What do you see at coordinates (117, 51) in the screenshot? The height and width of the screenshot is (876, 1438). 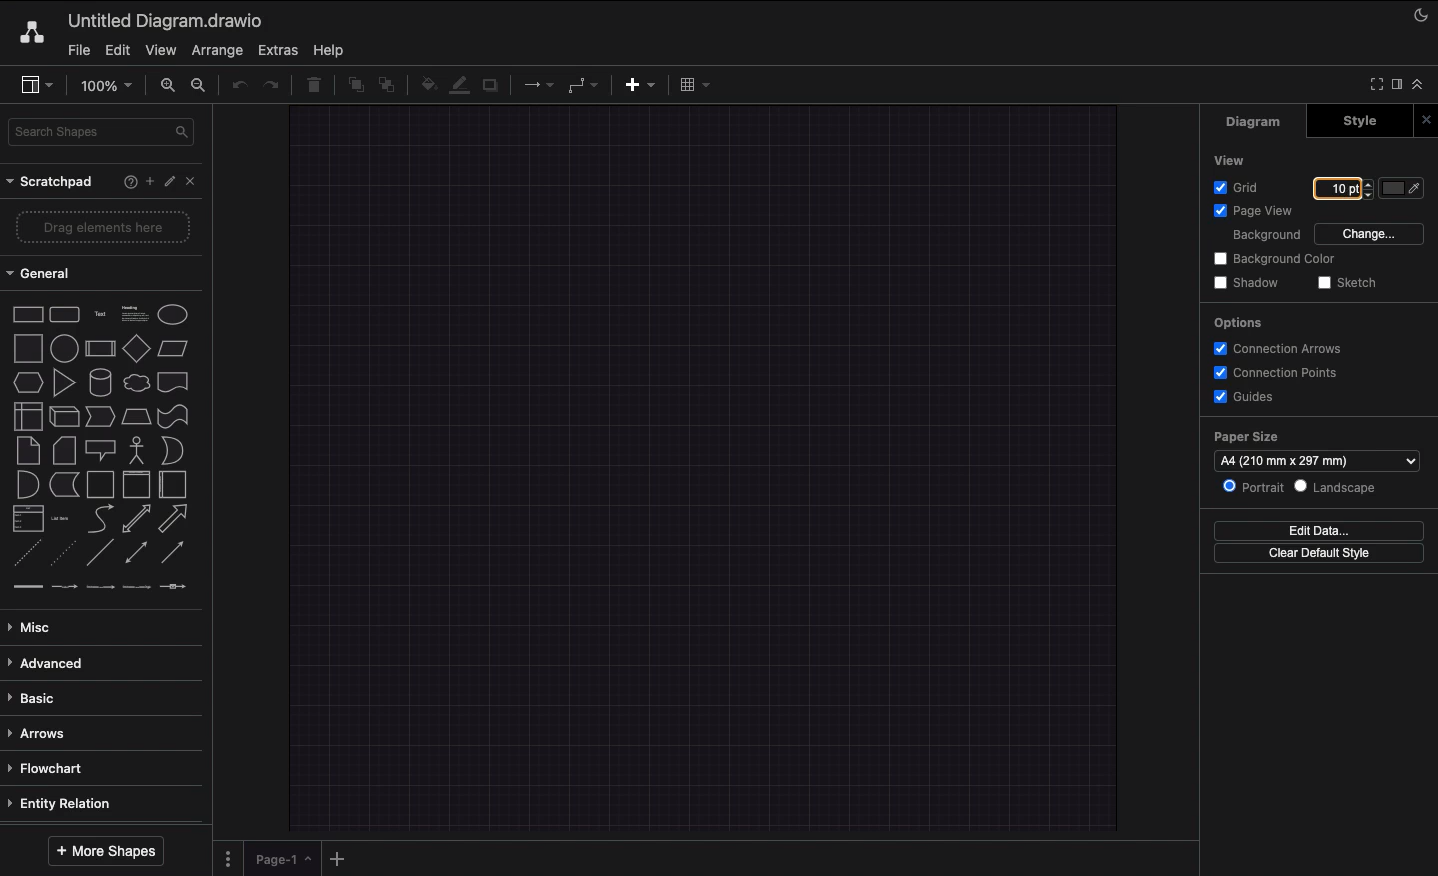 I see `Edit` at bounding box center [117, 51].